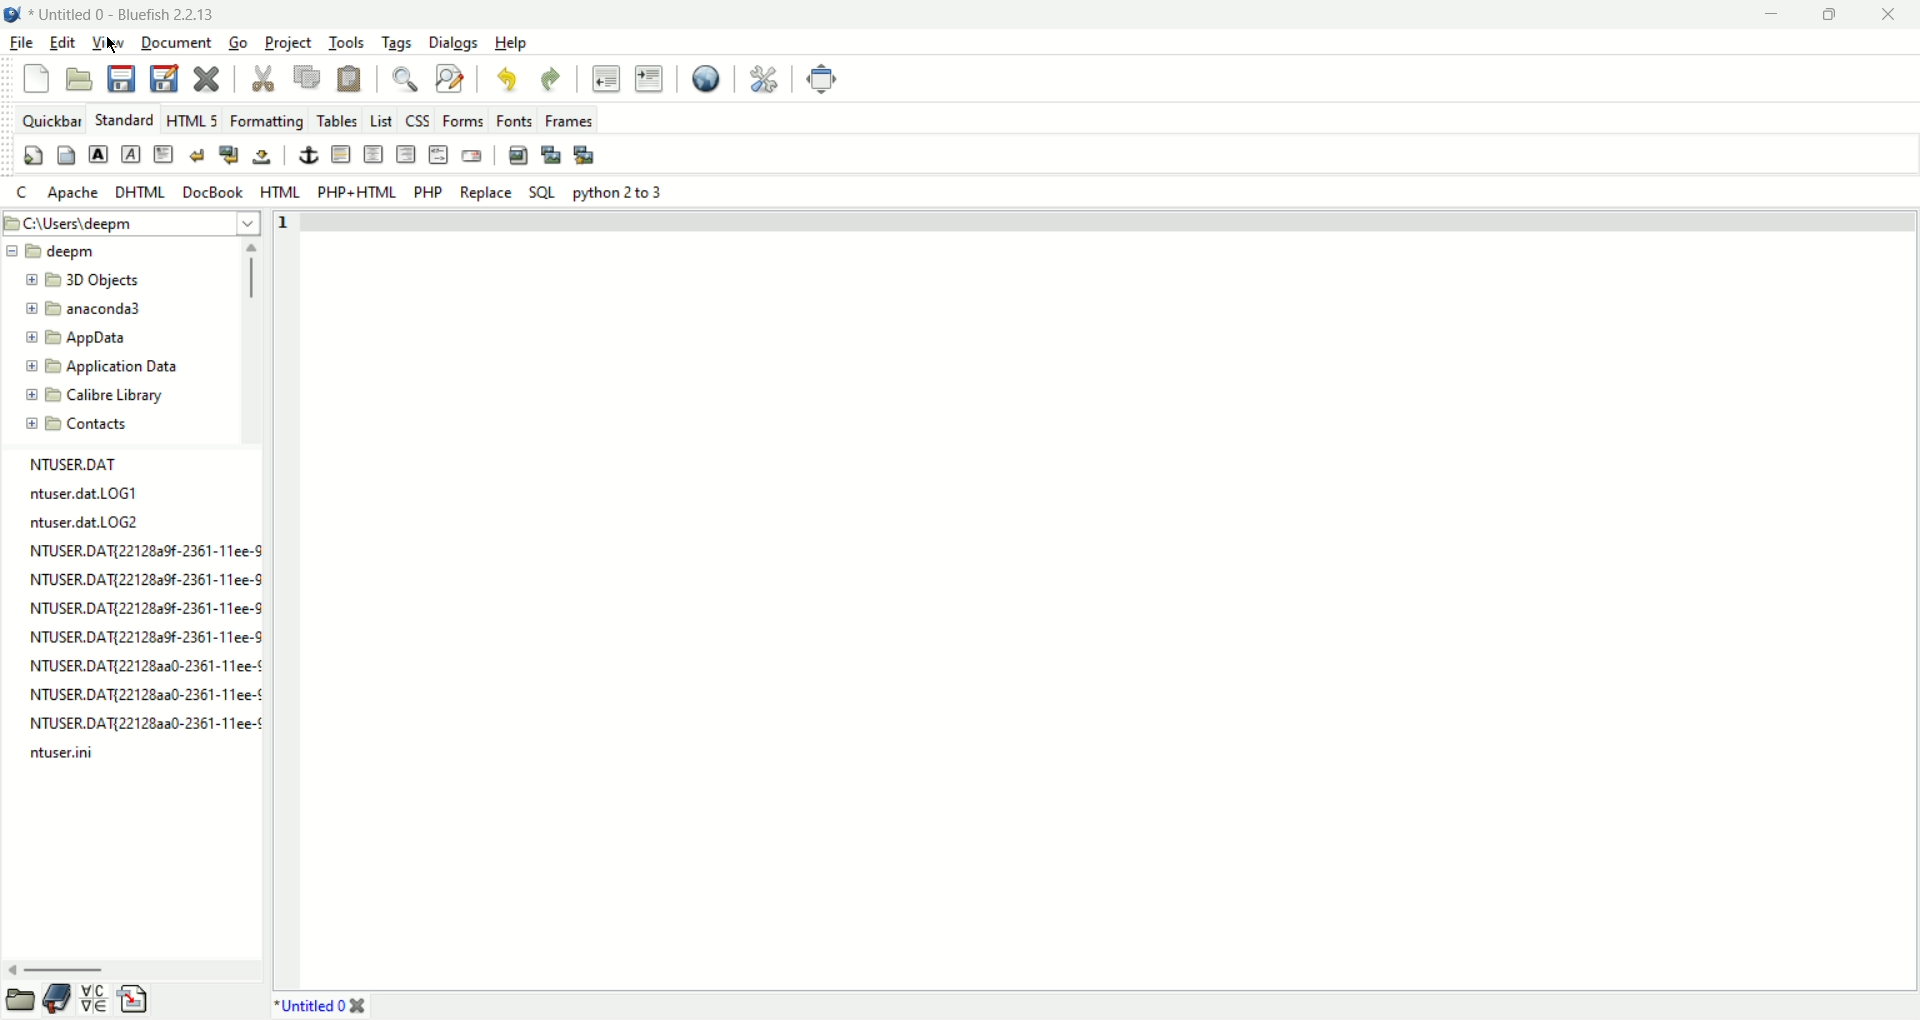 The width and height of the screenshot is (1920, 1020). What do you see at coordinates (146, 579) in the screenshot?
I see `NTUSER.DAT{22128a9f-2361-11ee-9` at bounding box center [146, 579].